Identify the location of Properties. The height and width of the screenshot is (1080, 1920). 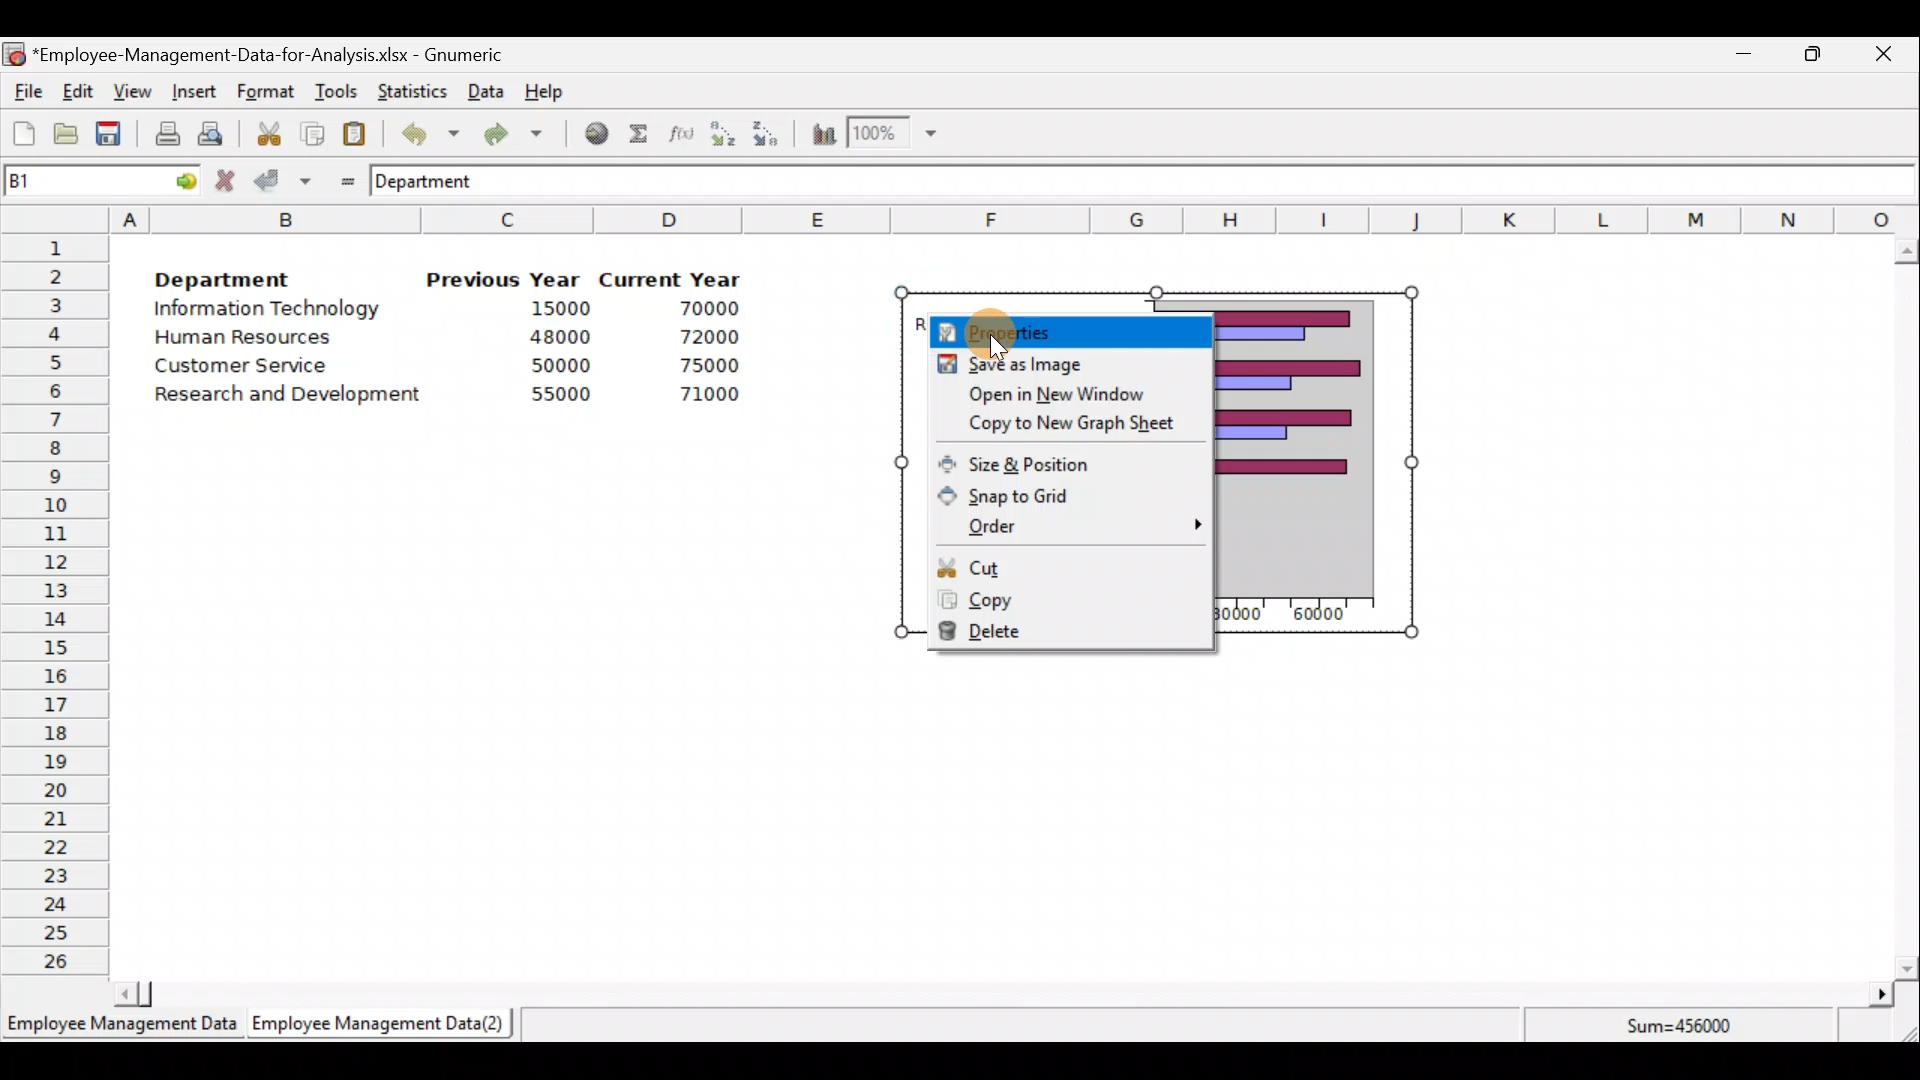
(1067, 327).